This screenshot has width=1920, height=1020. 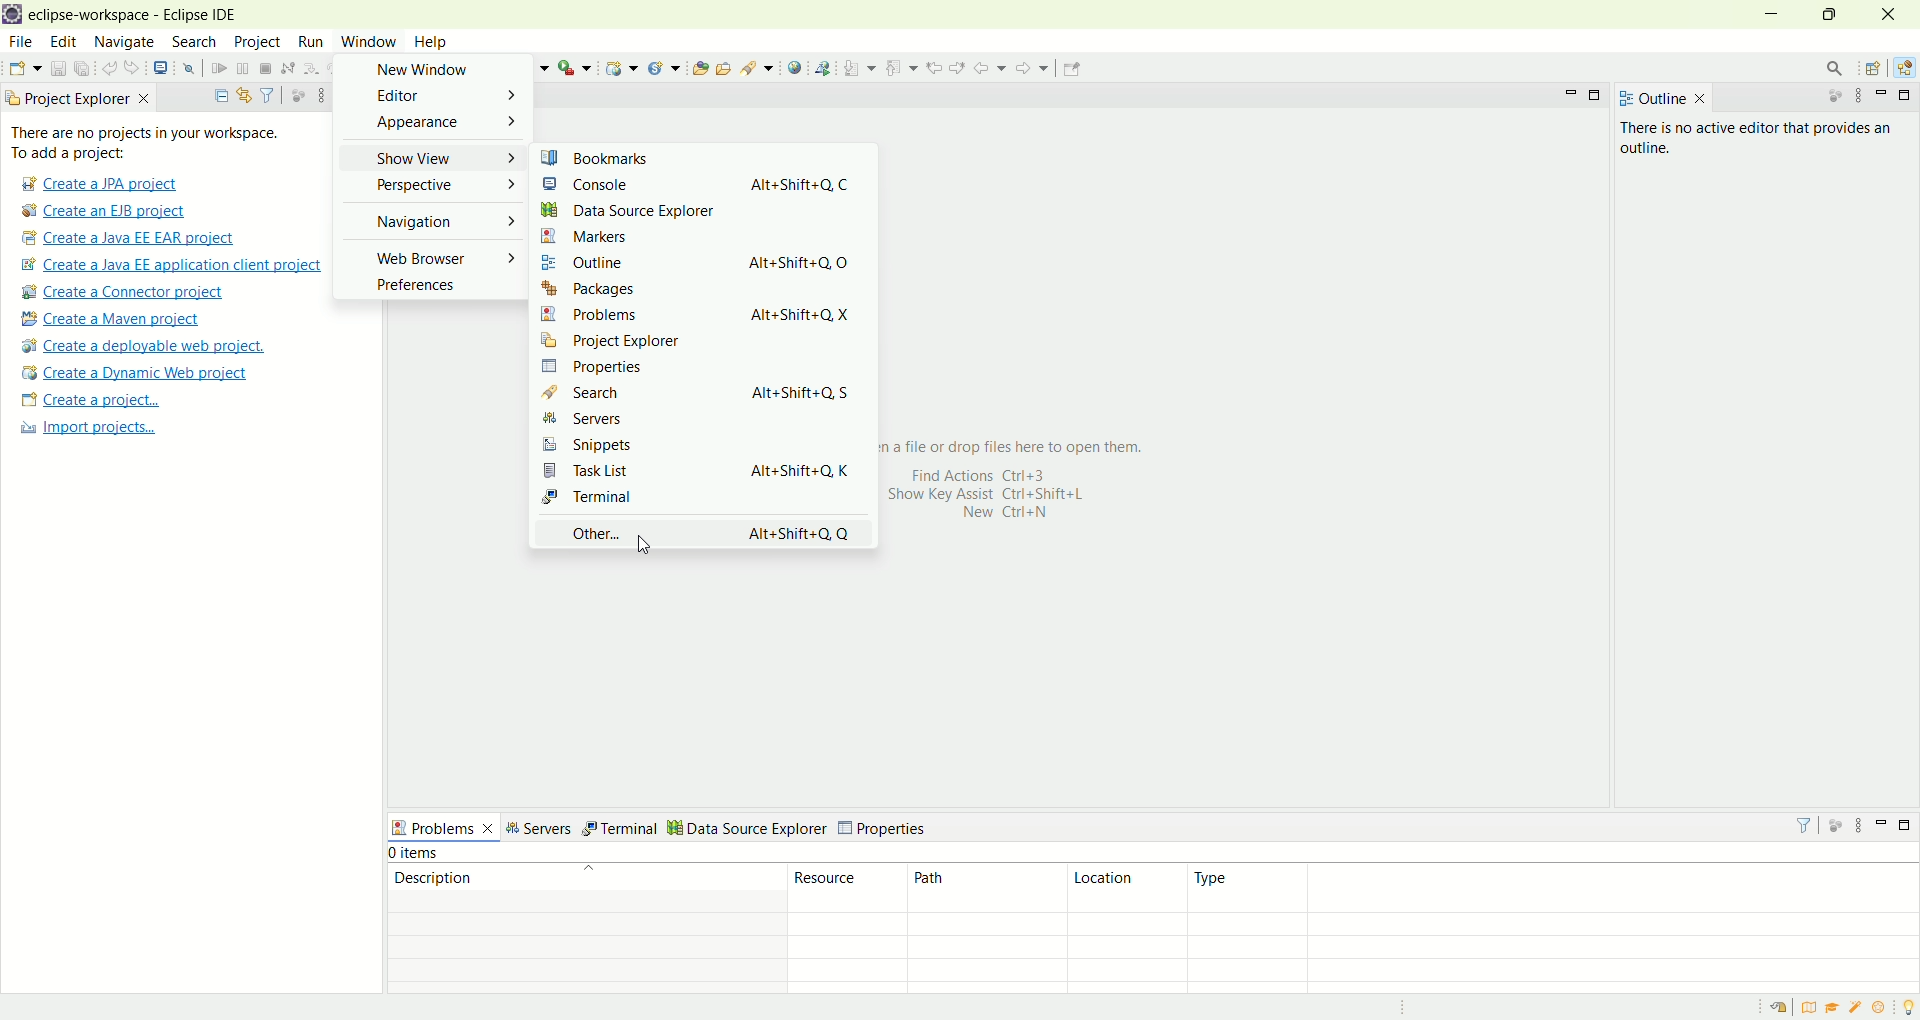 What do you see at coordinates (623, 501) in the screenshot?
I see `terminal` at bounding box center [623, 501].